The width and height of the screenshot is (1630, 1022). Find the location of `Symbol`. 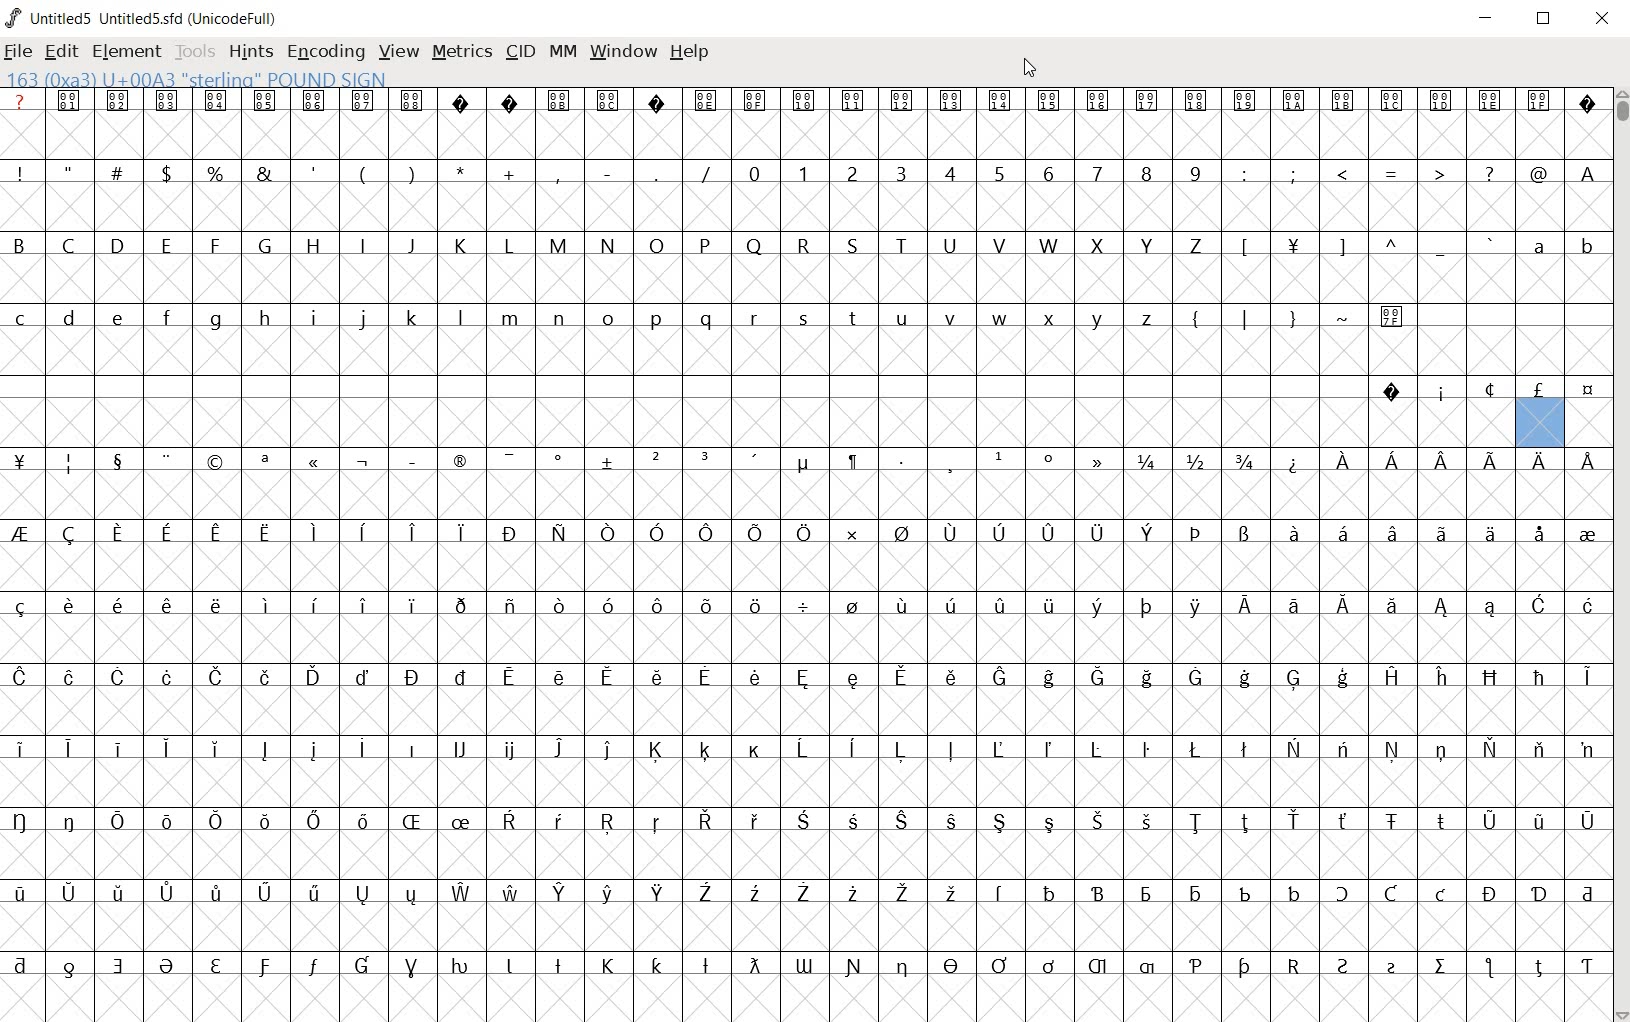

Symbol is located at coordinates (753, 893).